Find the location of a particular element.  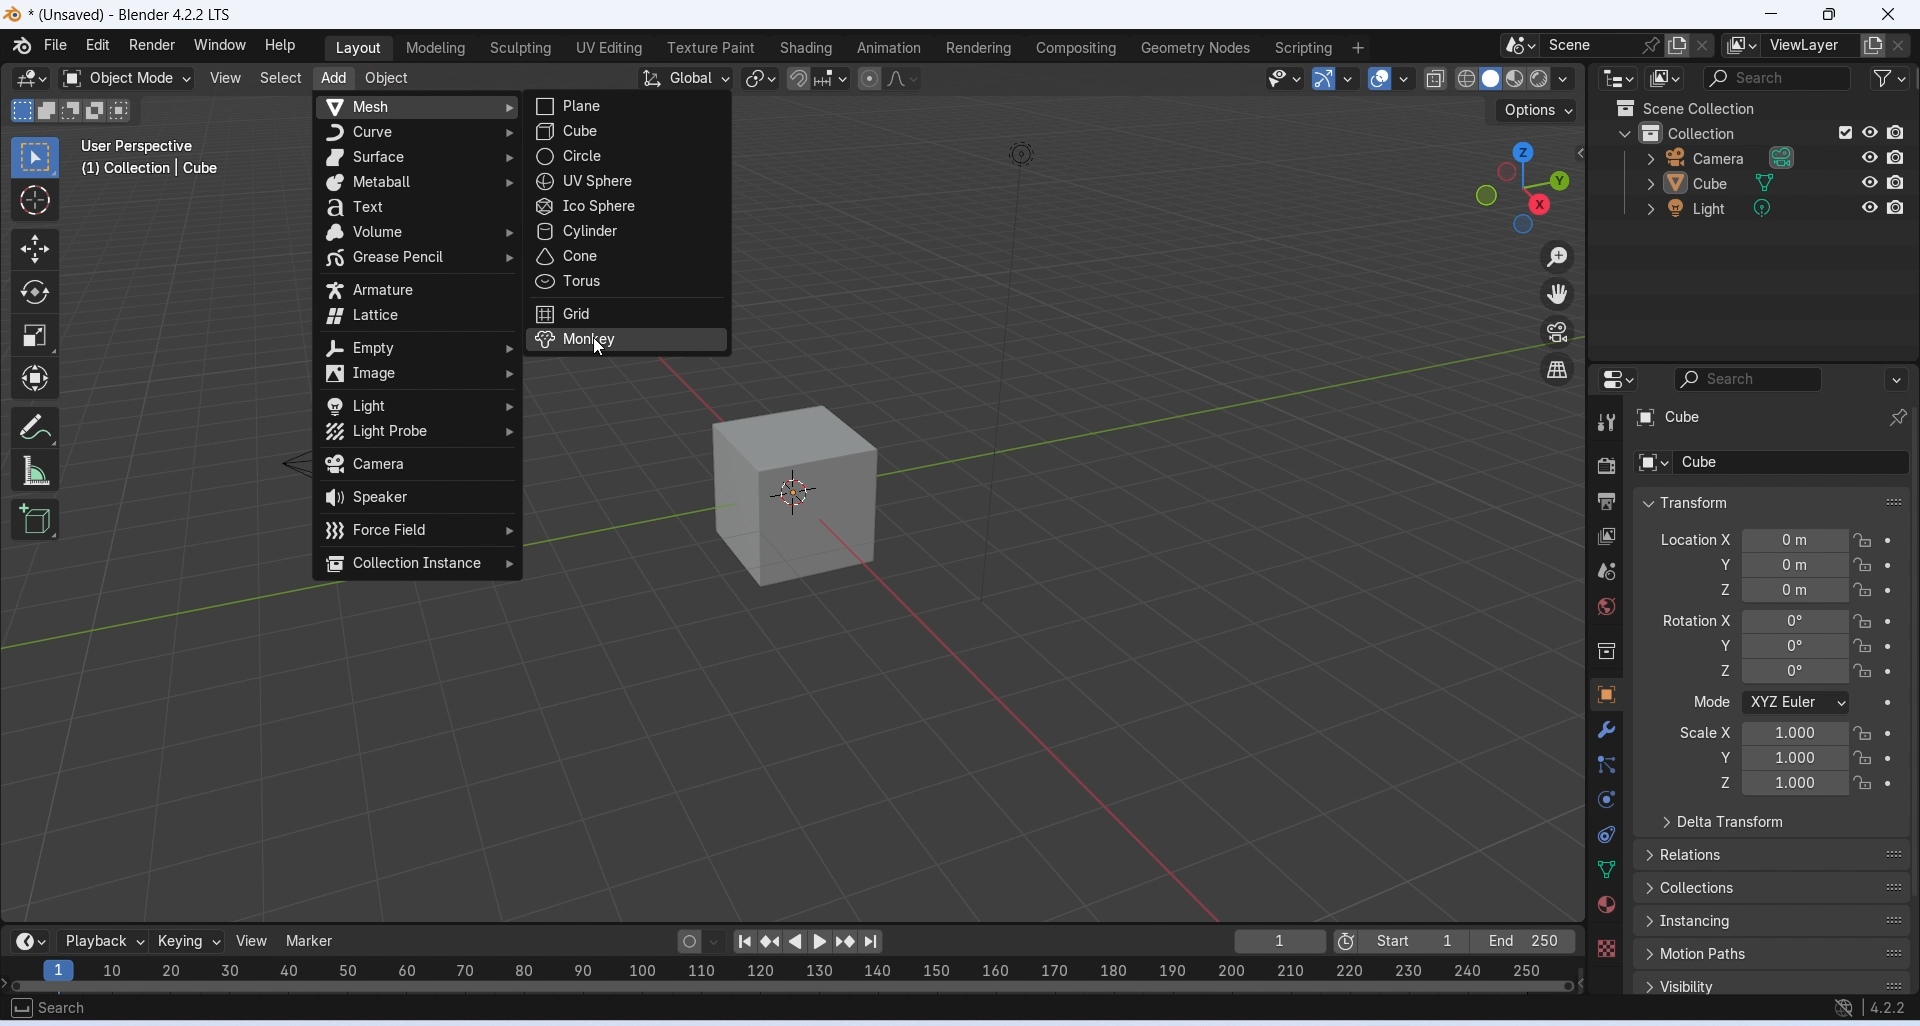

mode is located at coordinates (1709, 703).